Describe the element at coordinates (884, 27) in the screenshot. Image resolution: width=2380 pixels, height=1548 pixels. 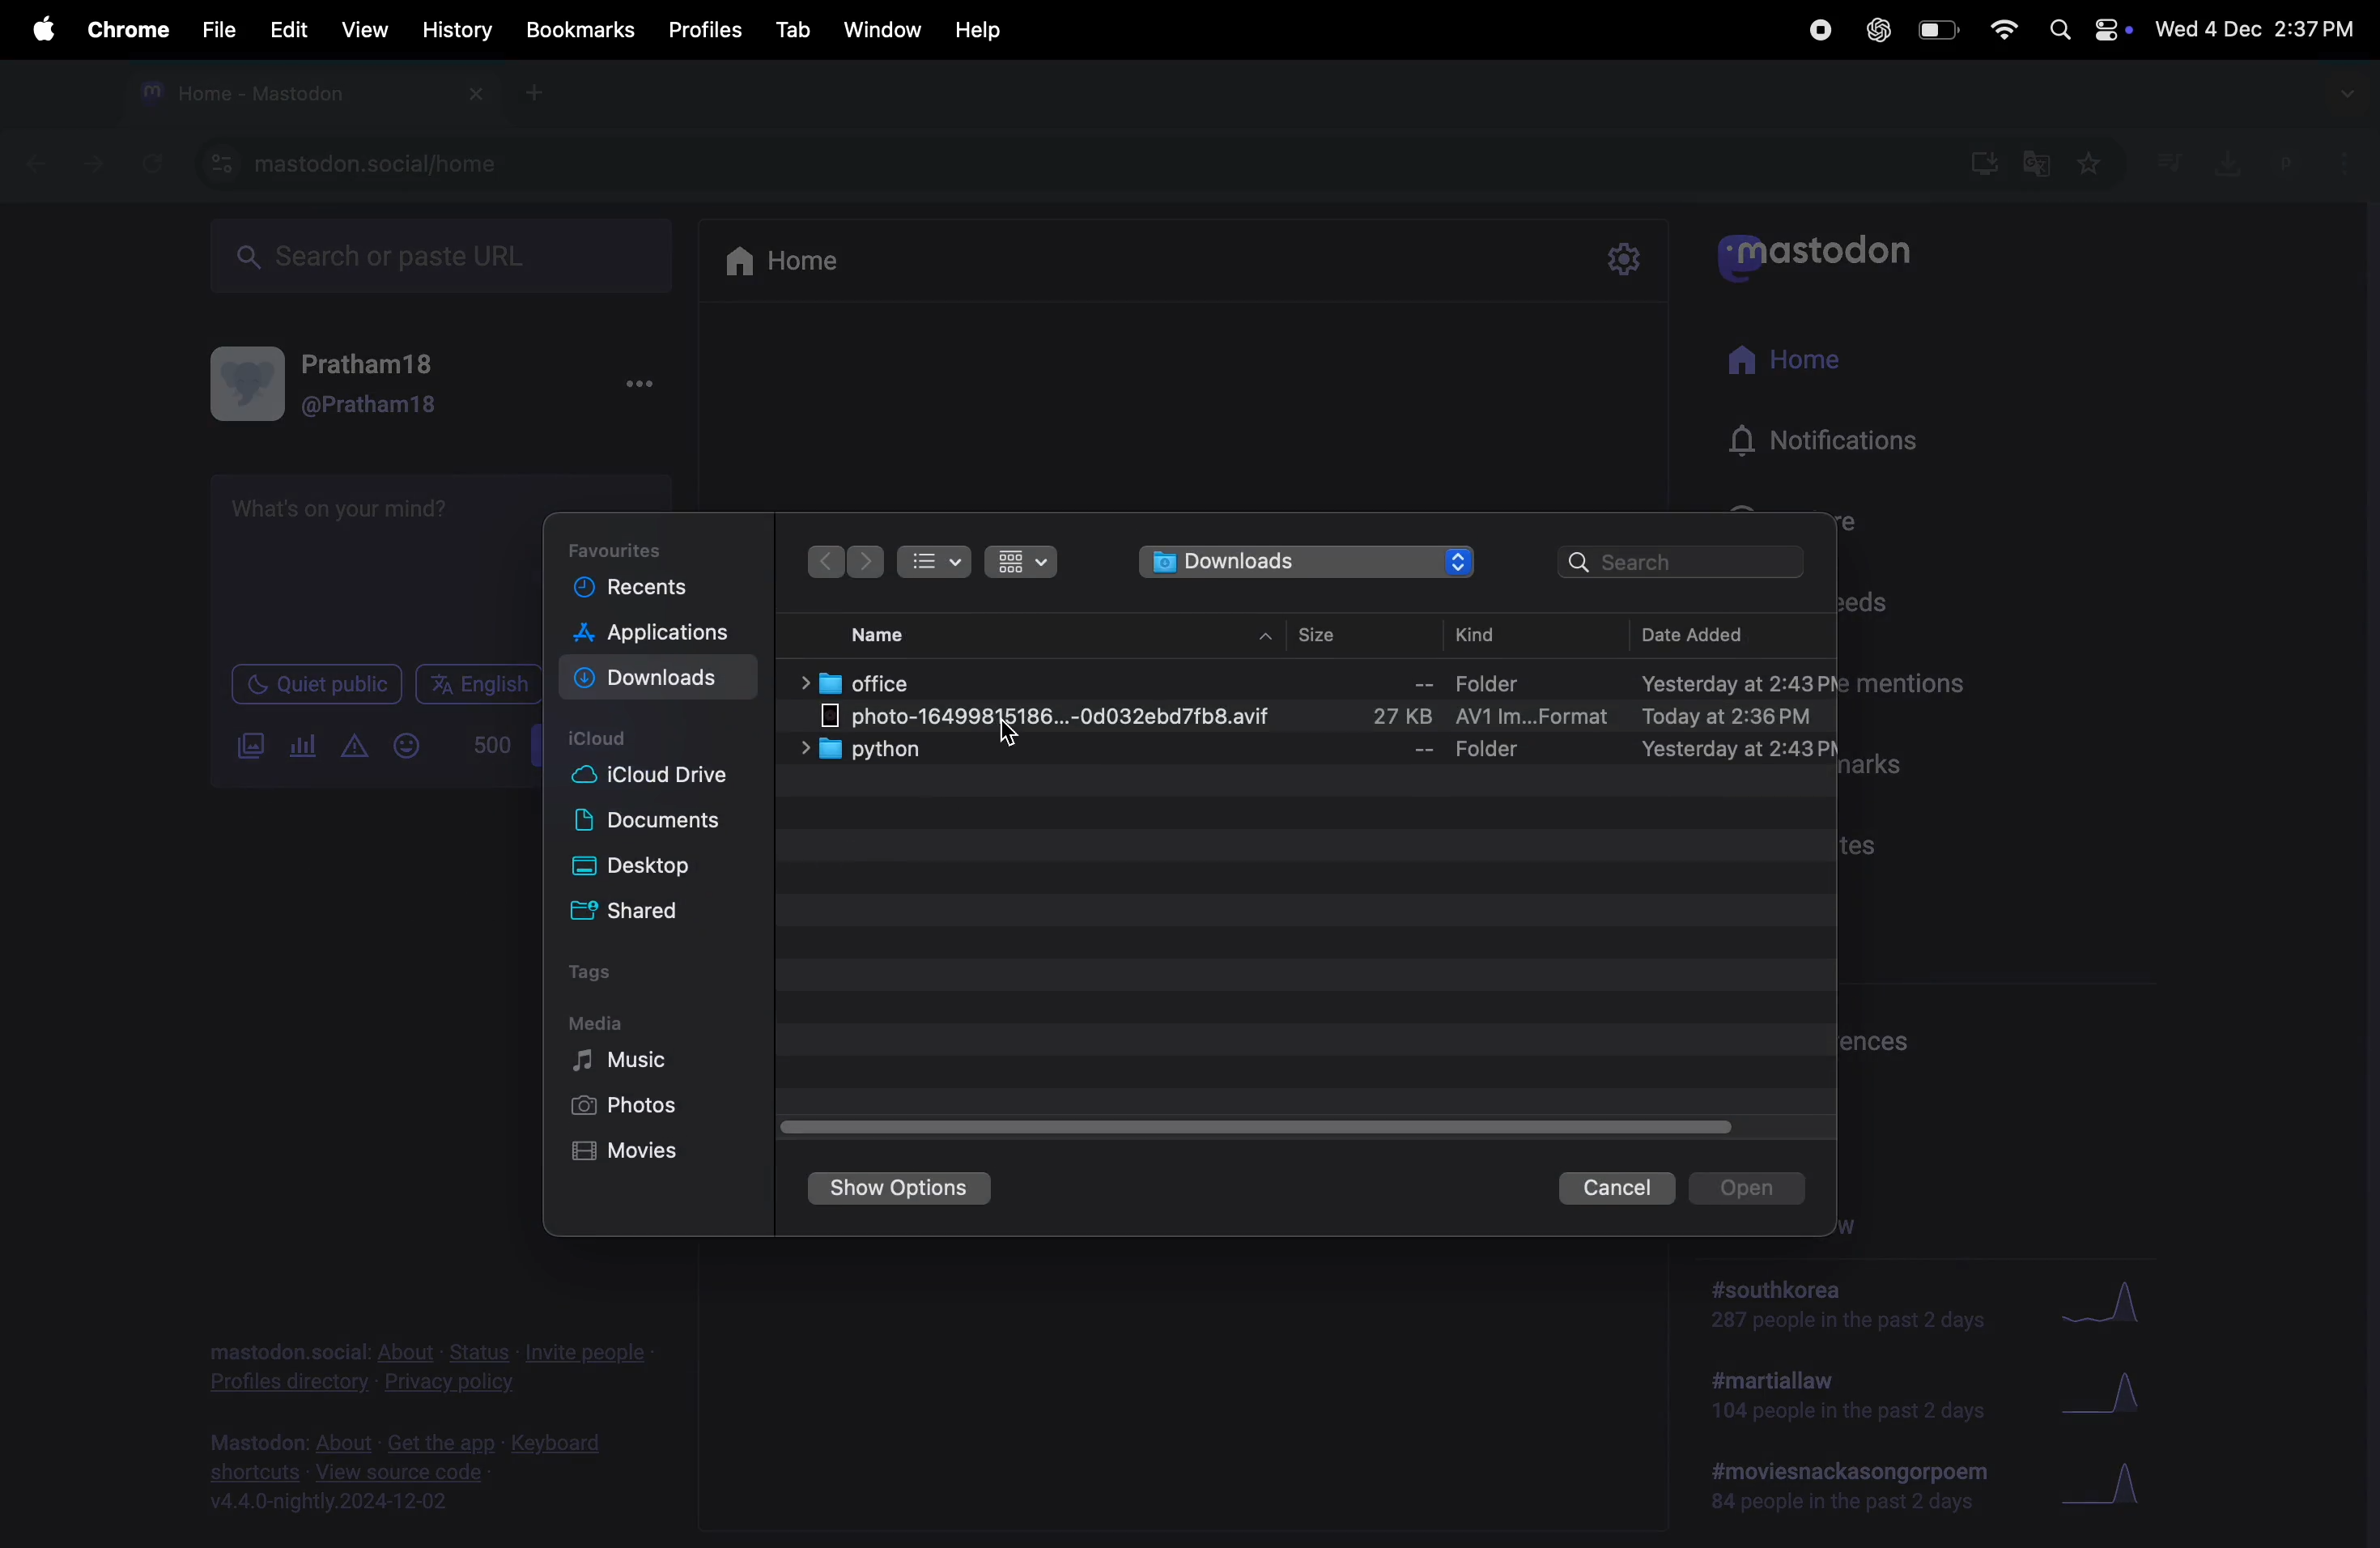
I see `window` at that location.